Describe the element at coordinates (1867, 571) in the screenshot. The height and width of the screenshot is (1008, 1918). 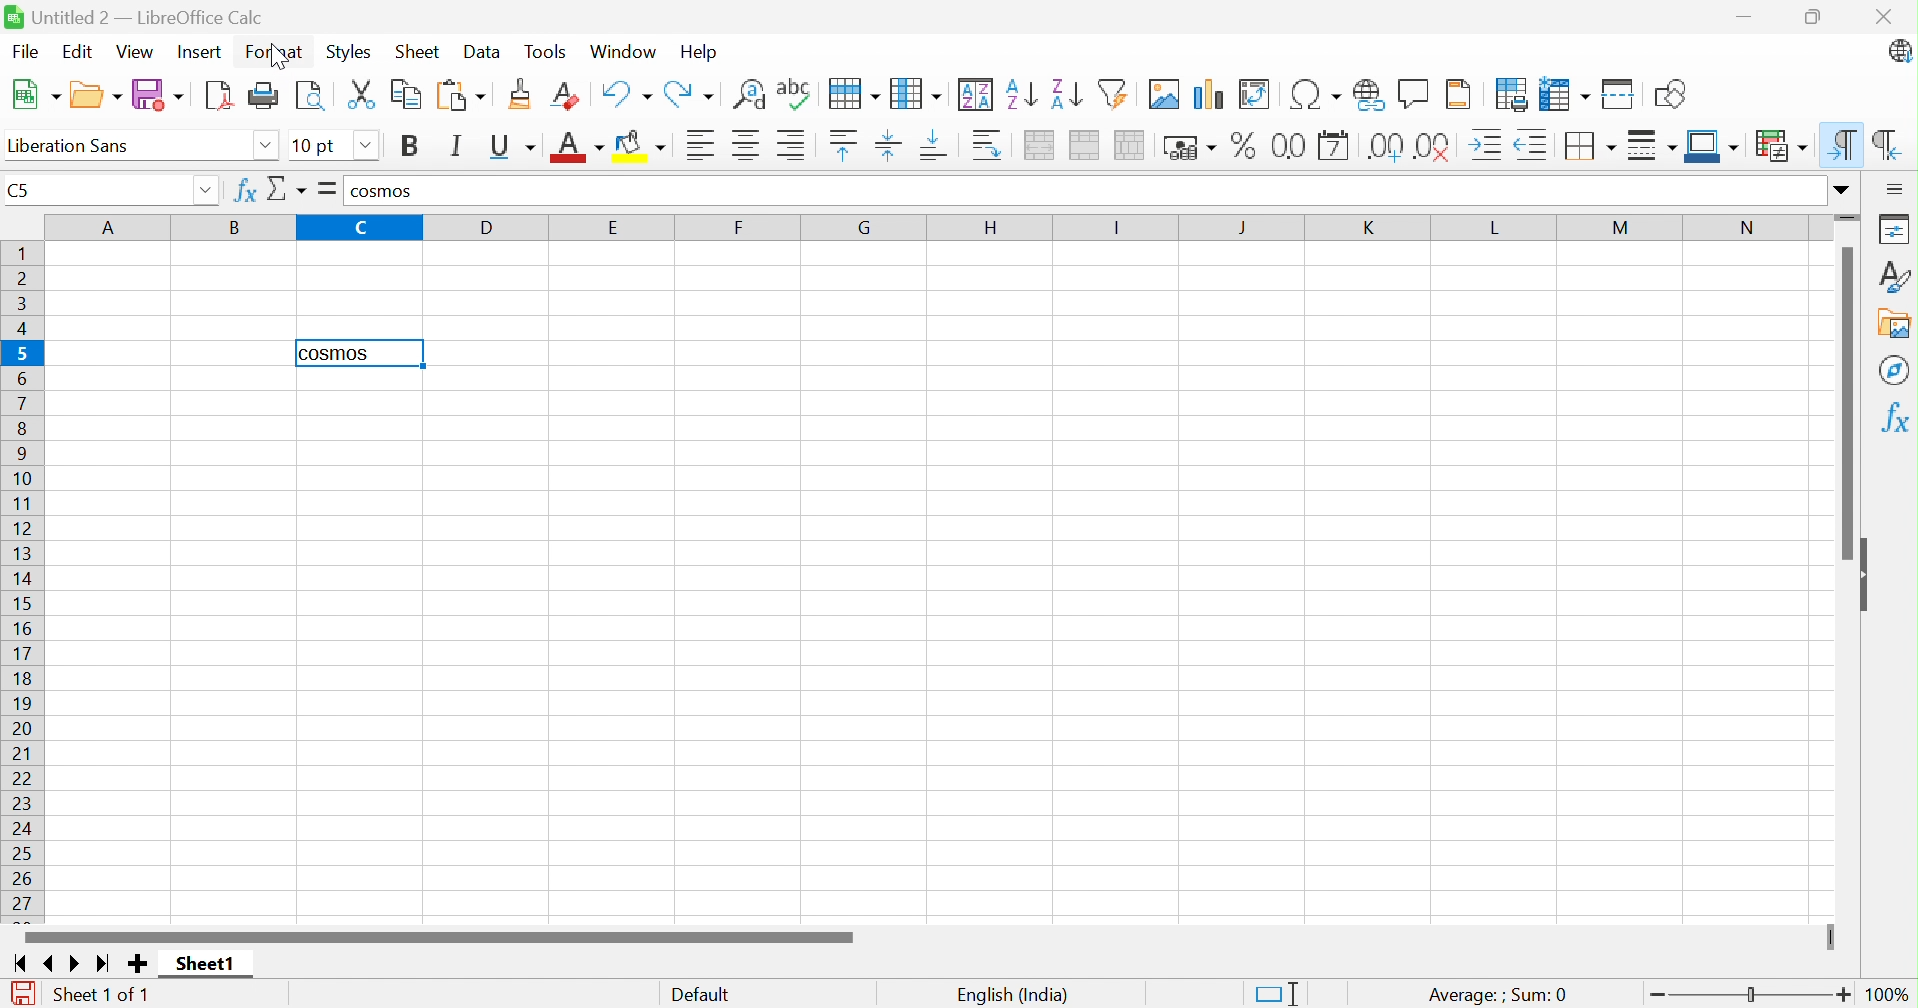
I see `Hide` at that location.